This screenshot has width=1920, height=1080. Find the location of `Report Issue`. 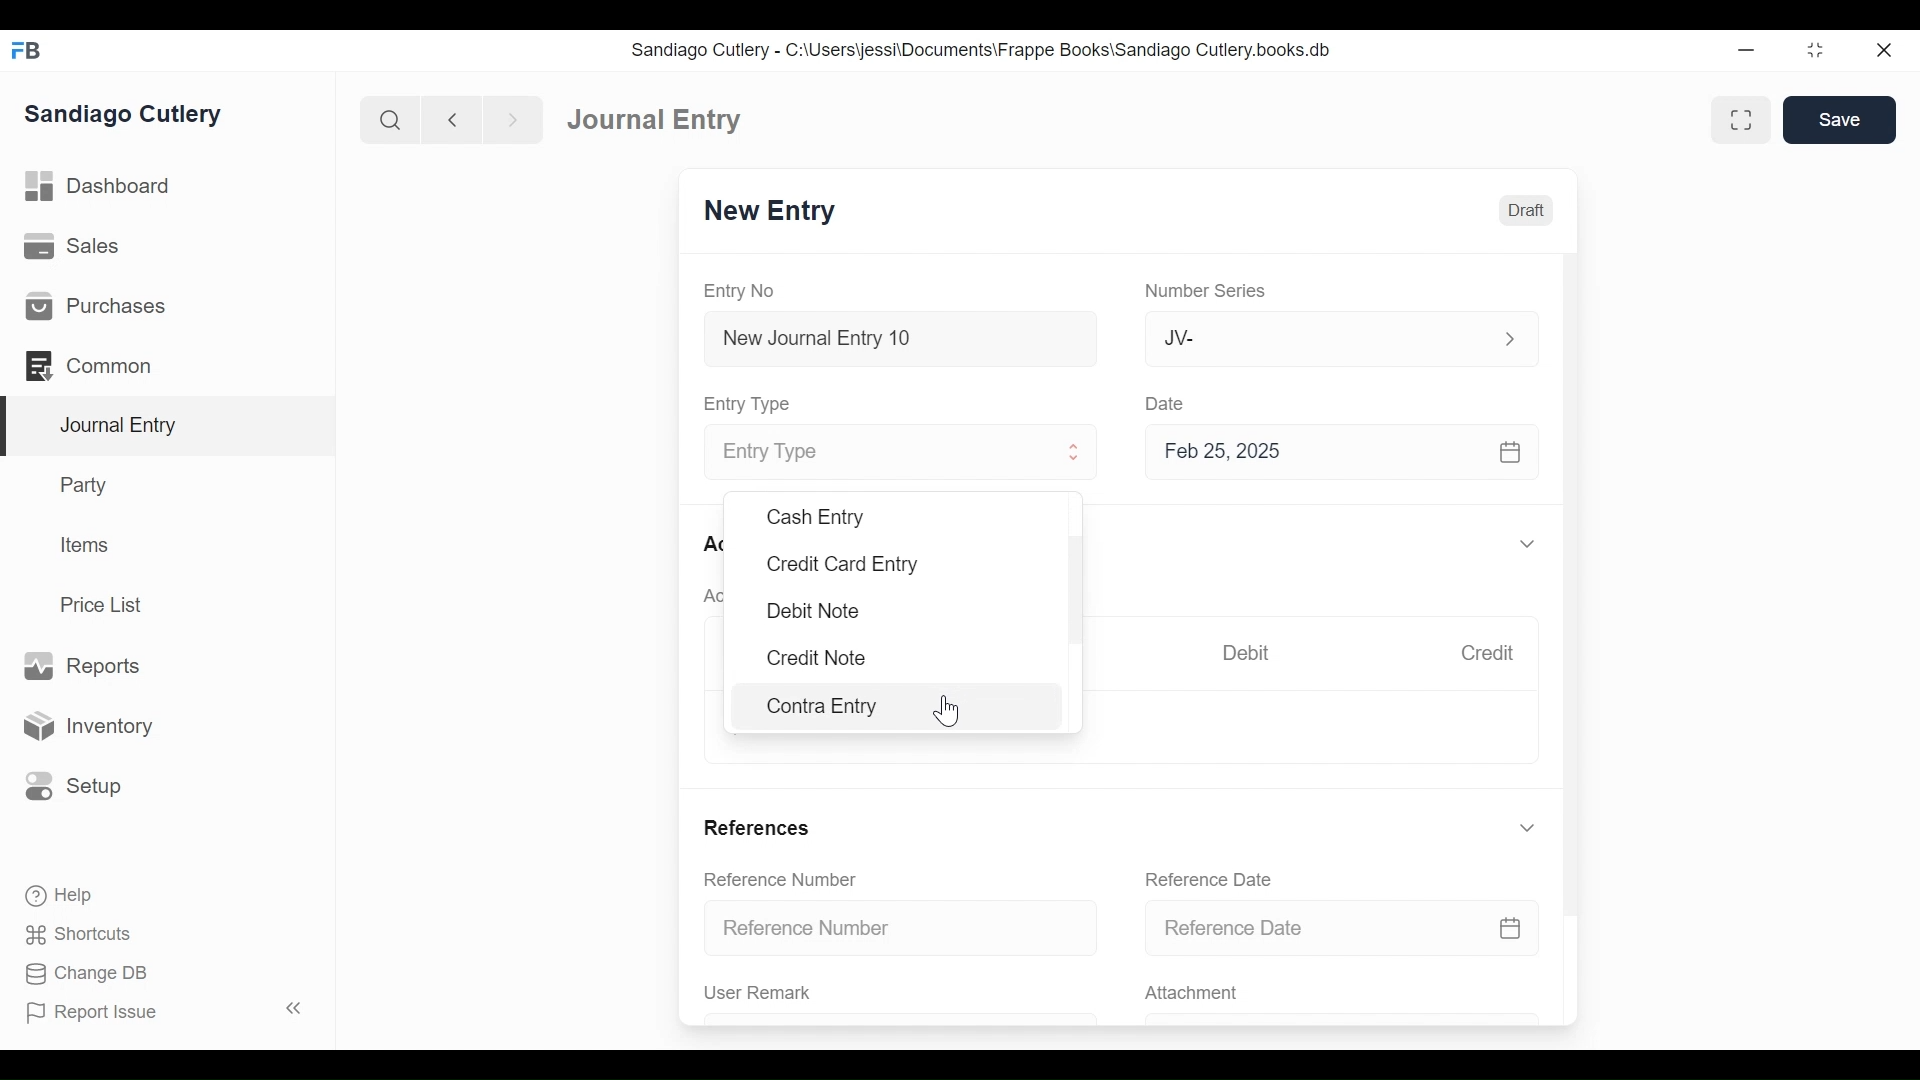

Report Issue is located at coordinates (164, 1012).